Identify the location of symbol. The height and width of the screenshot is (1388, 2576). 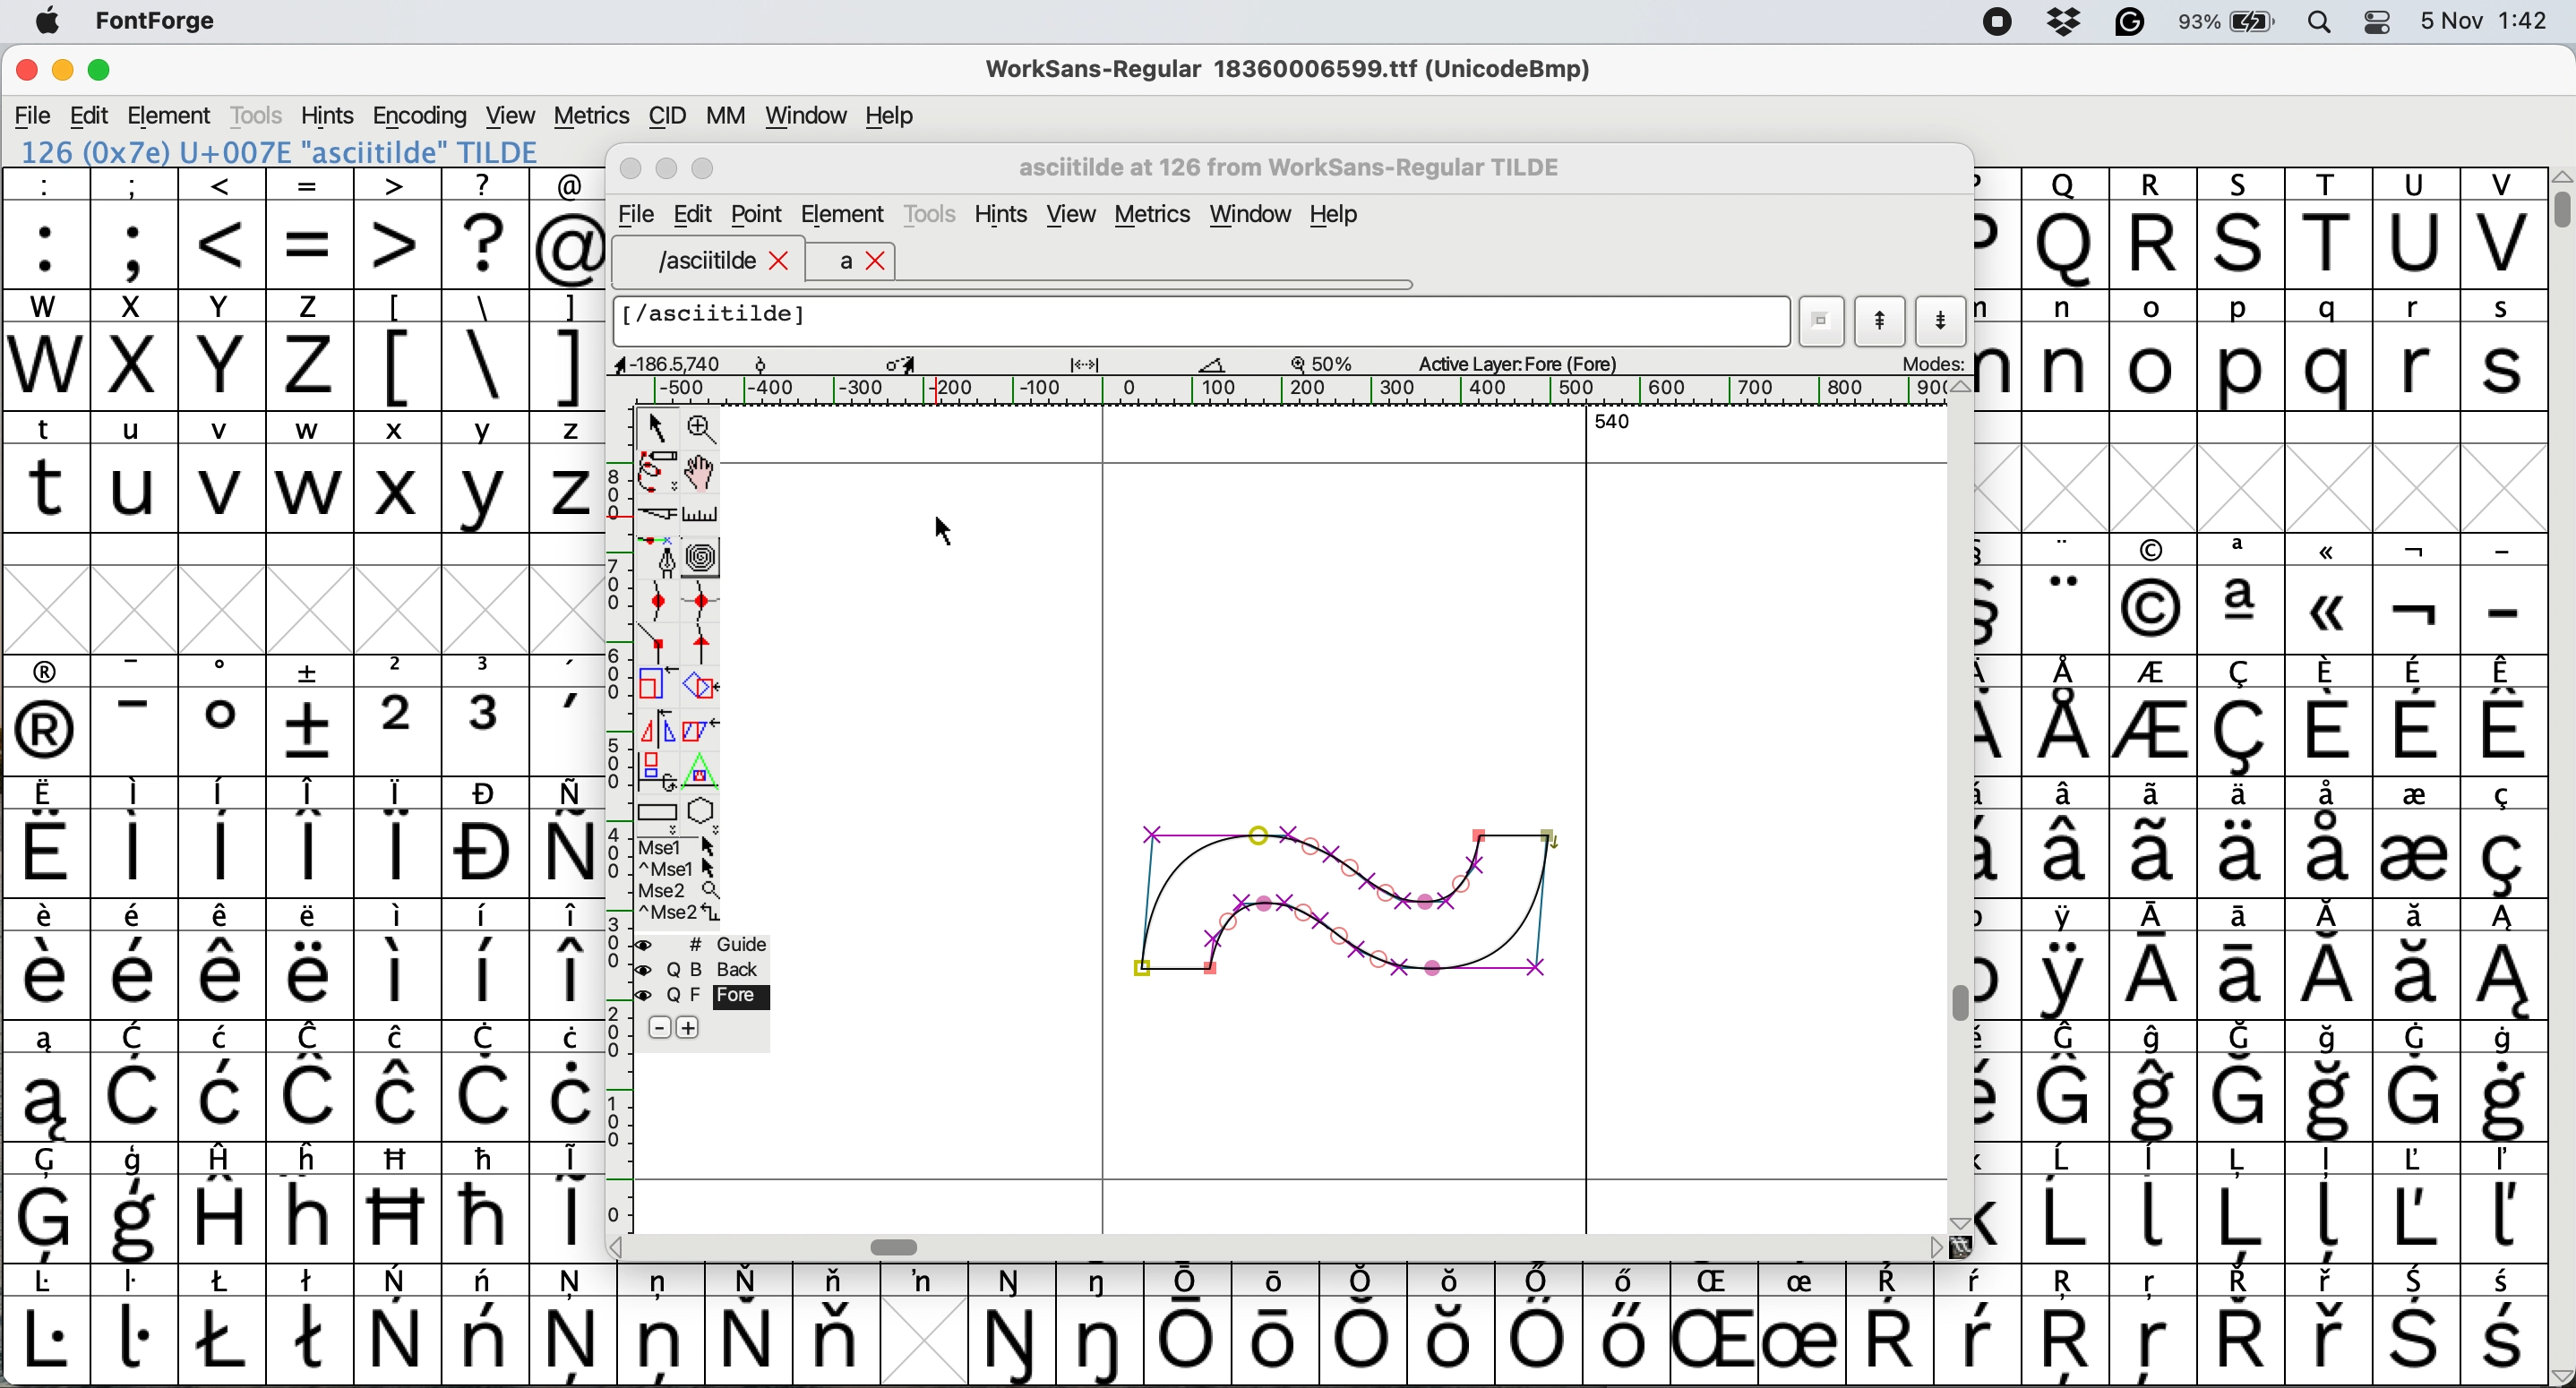
(2329, 715).